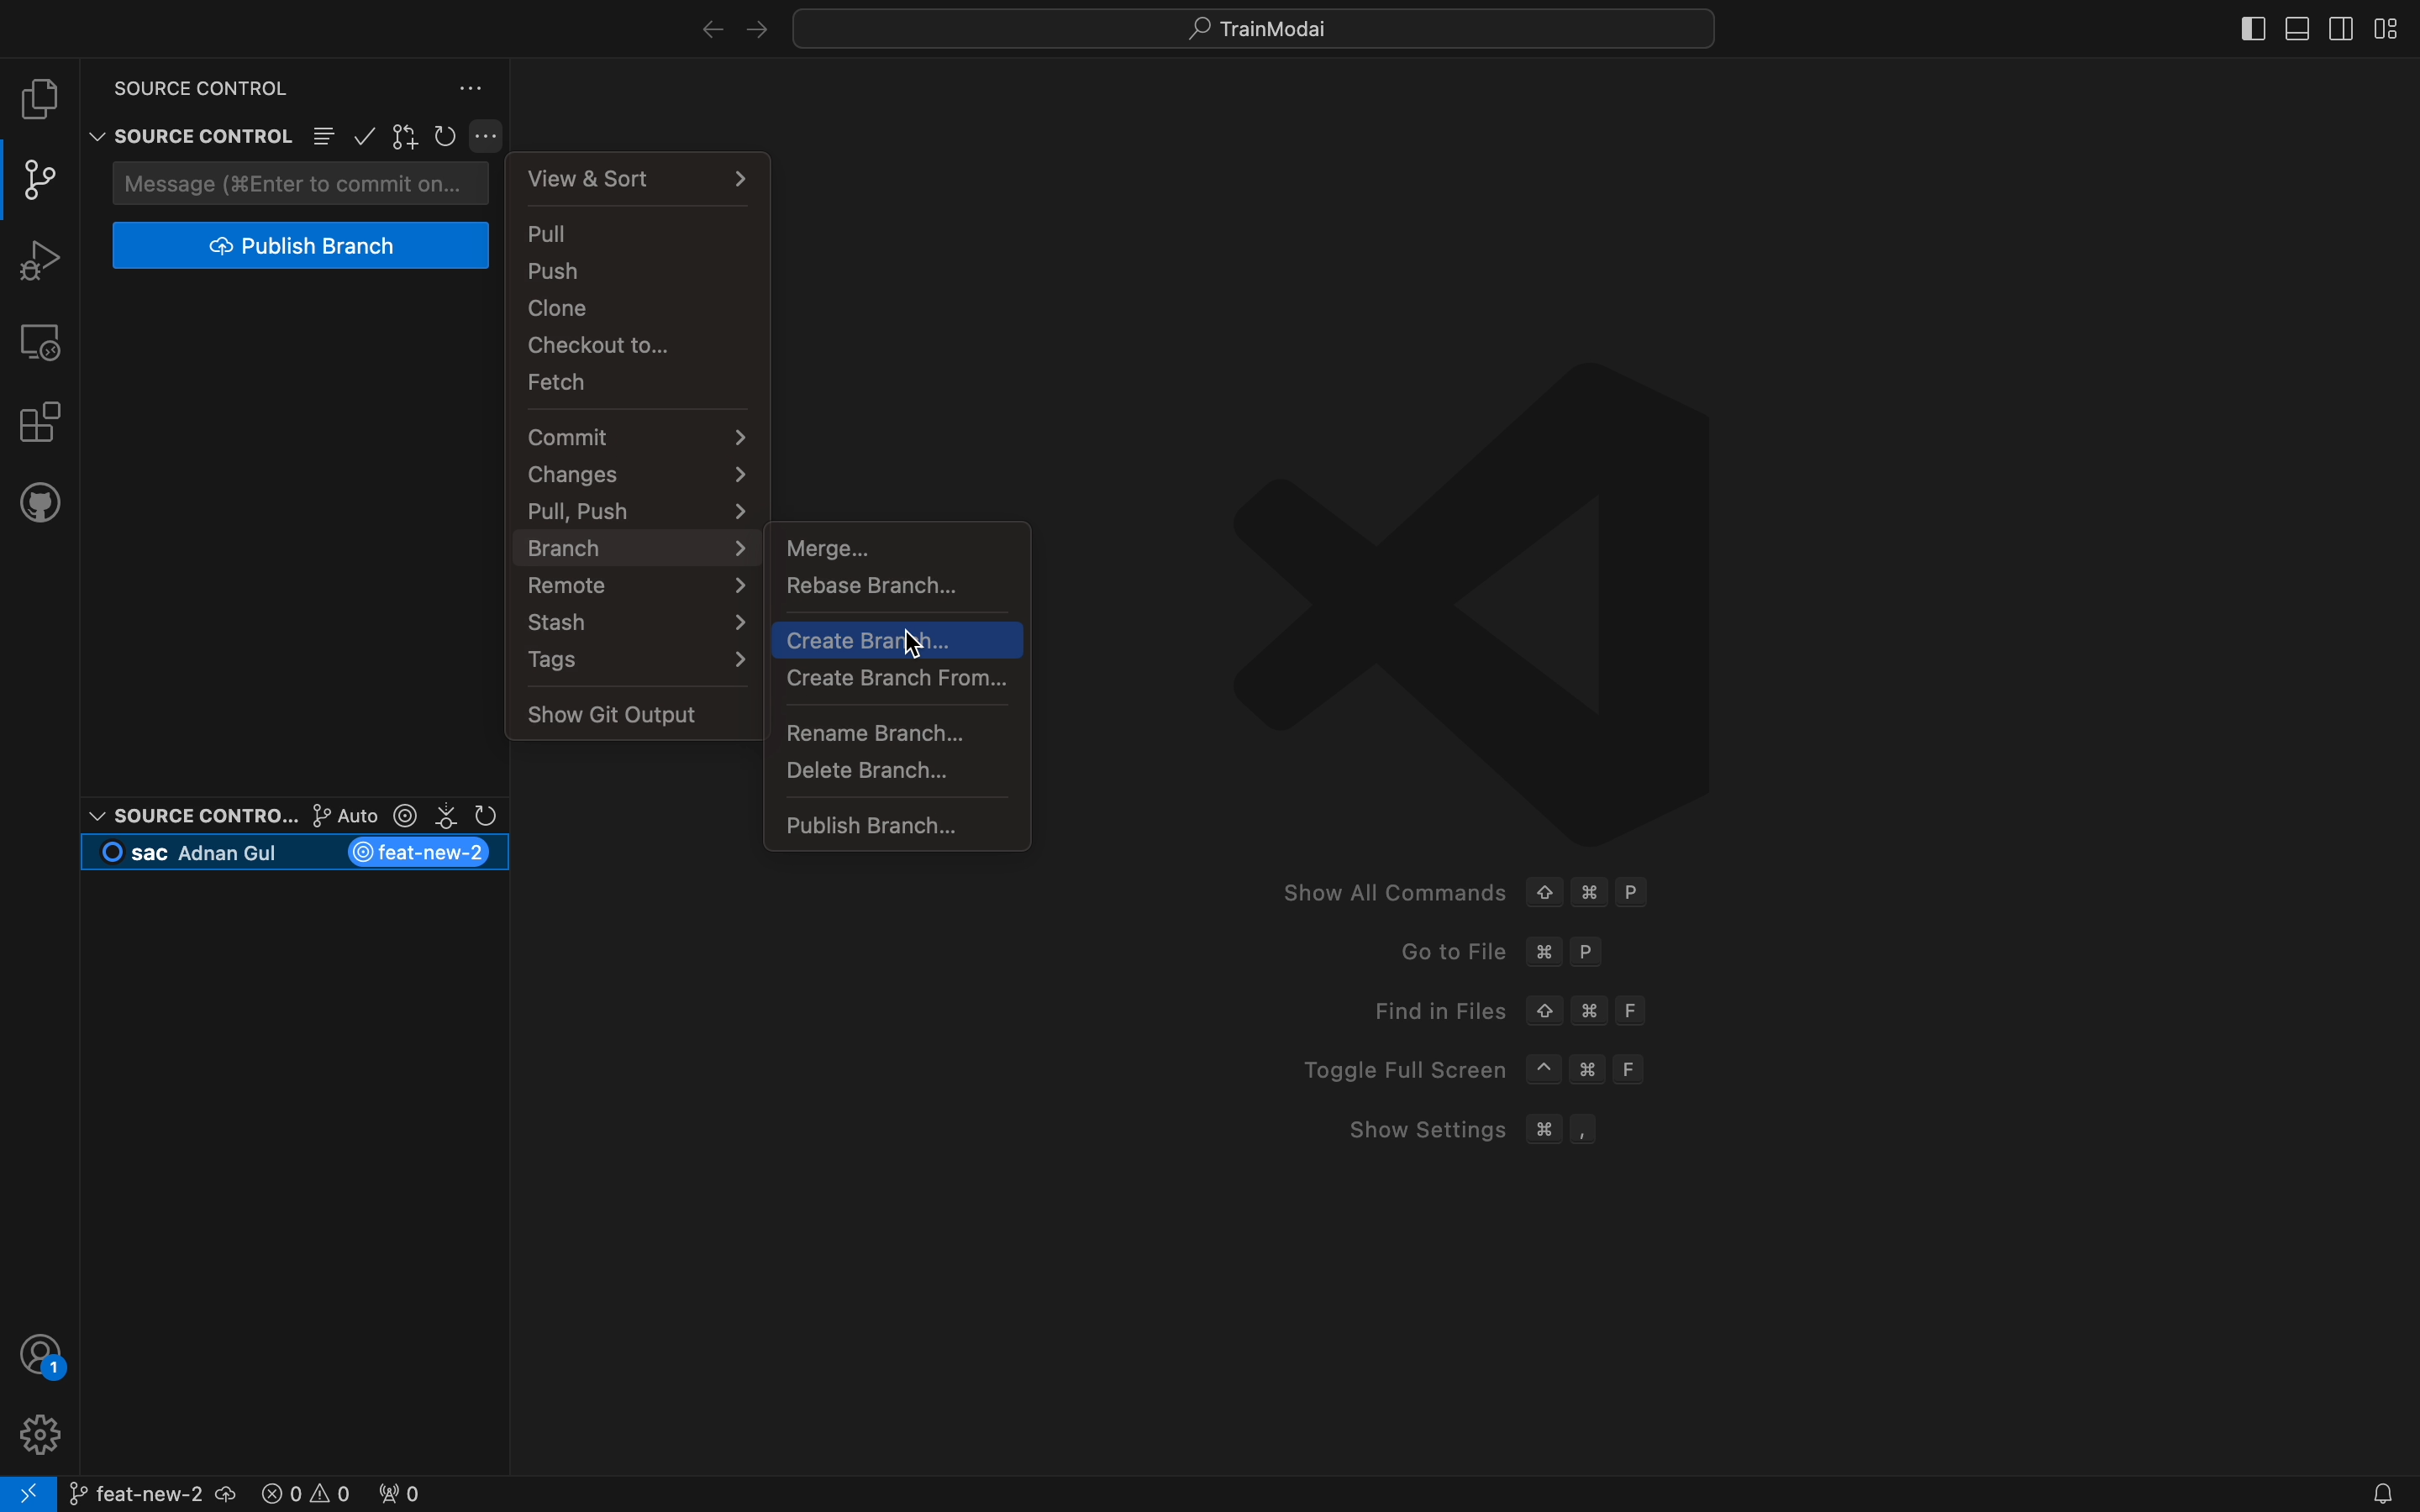 This screenshot has height=1512, width=2420. Describe the element at coordinates (474, 88) in the screenshot. I see `version control settings` at that location.